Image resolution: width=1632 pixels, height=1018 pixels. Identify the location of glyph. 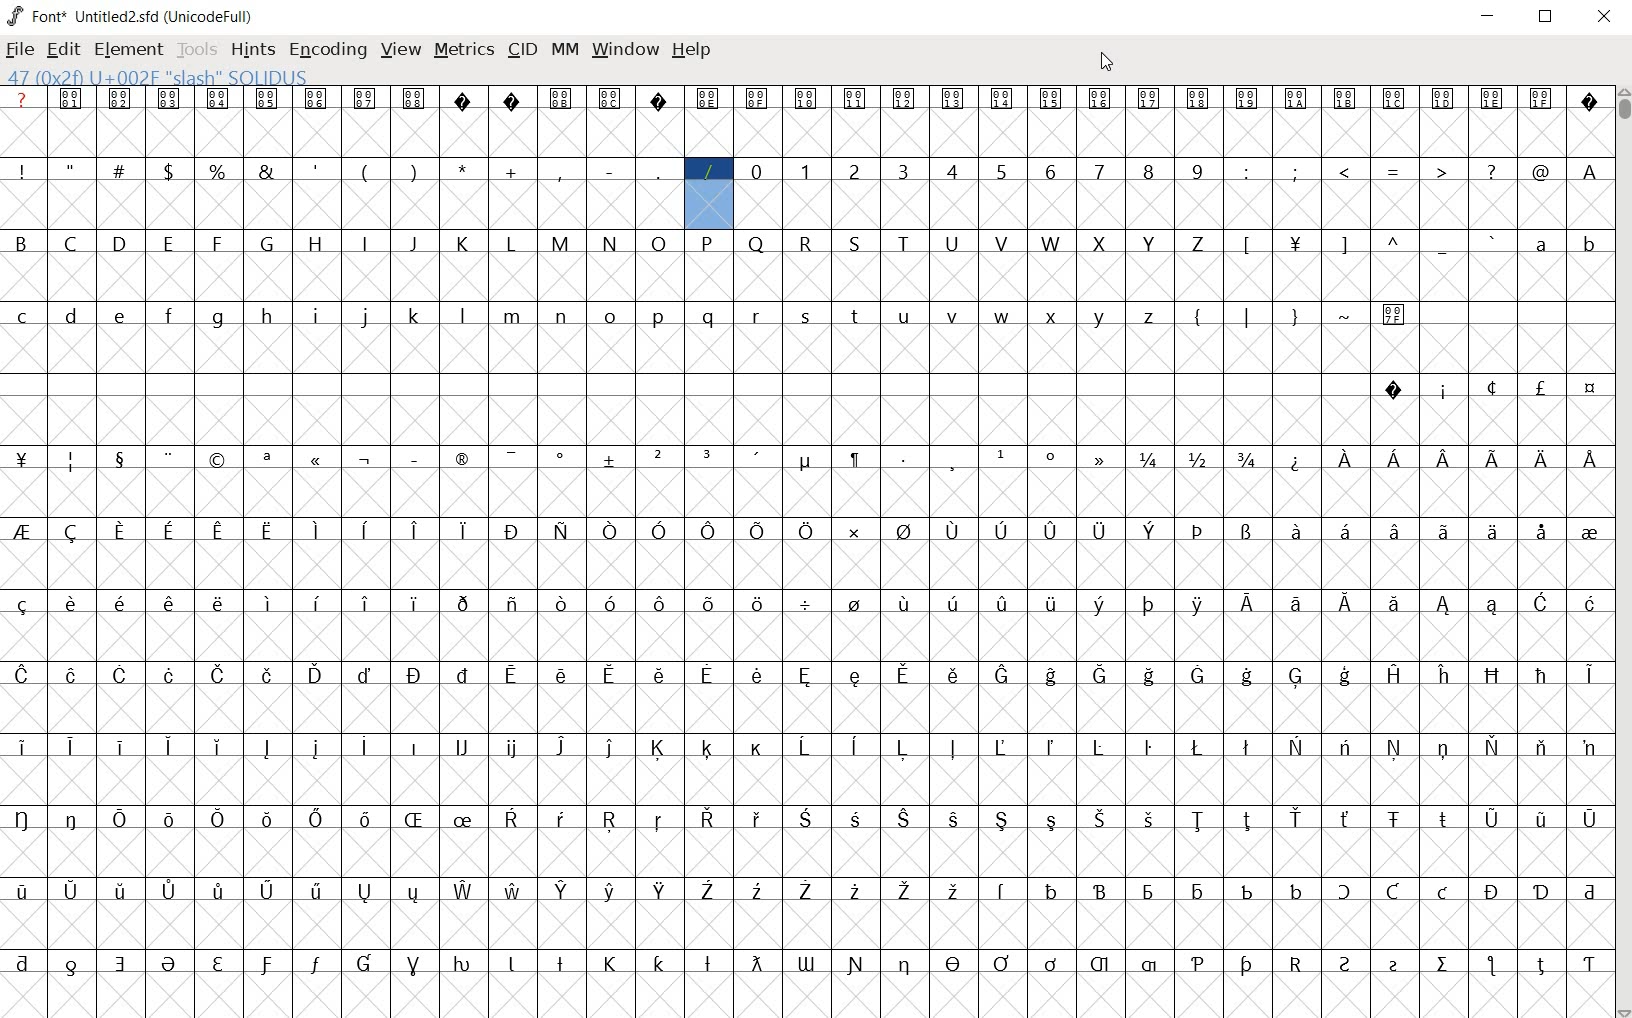
(1395, 674).